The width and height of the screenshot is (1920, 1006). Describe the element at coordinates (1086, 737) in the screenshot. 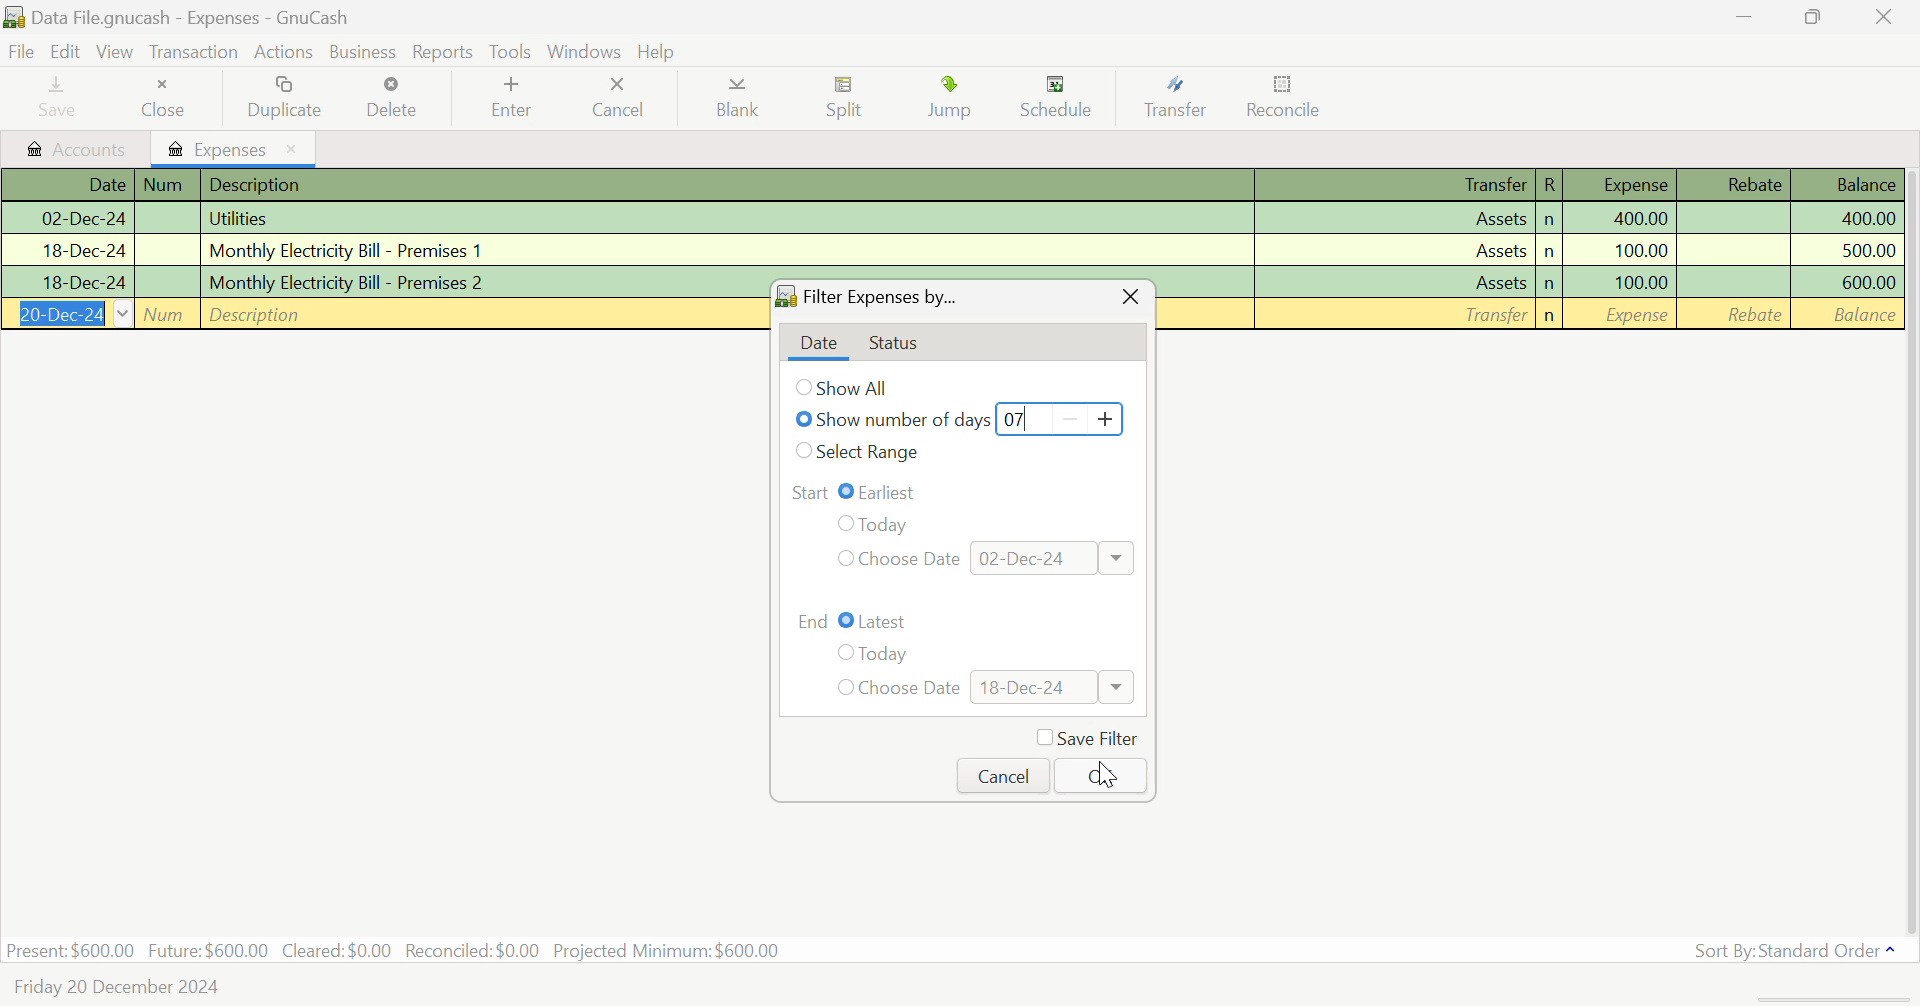

I see `Save Filter Checkbox` at that location.